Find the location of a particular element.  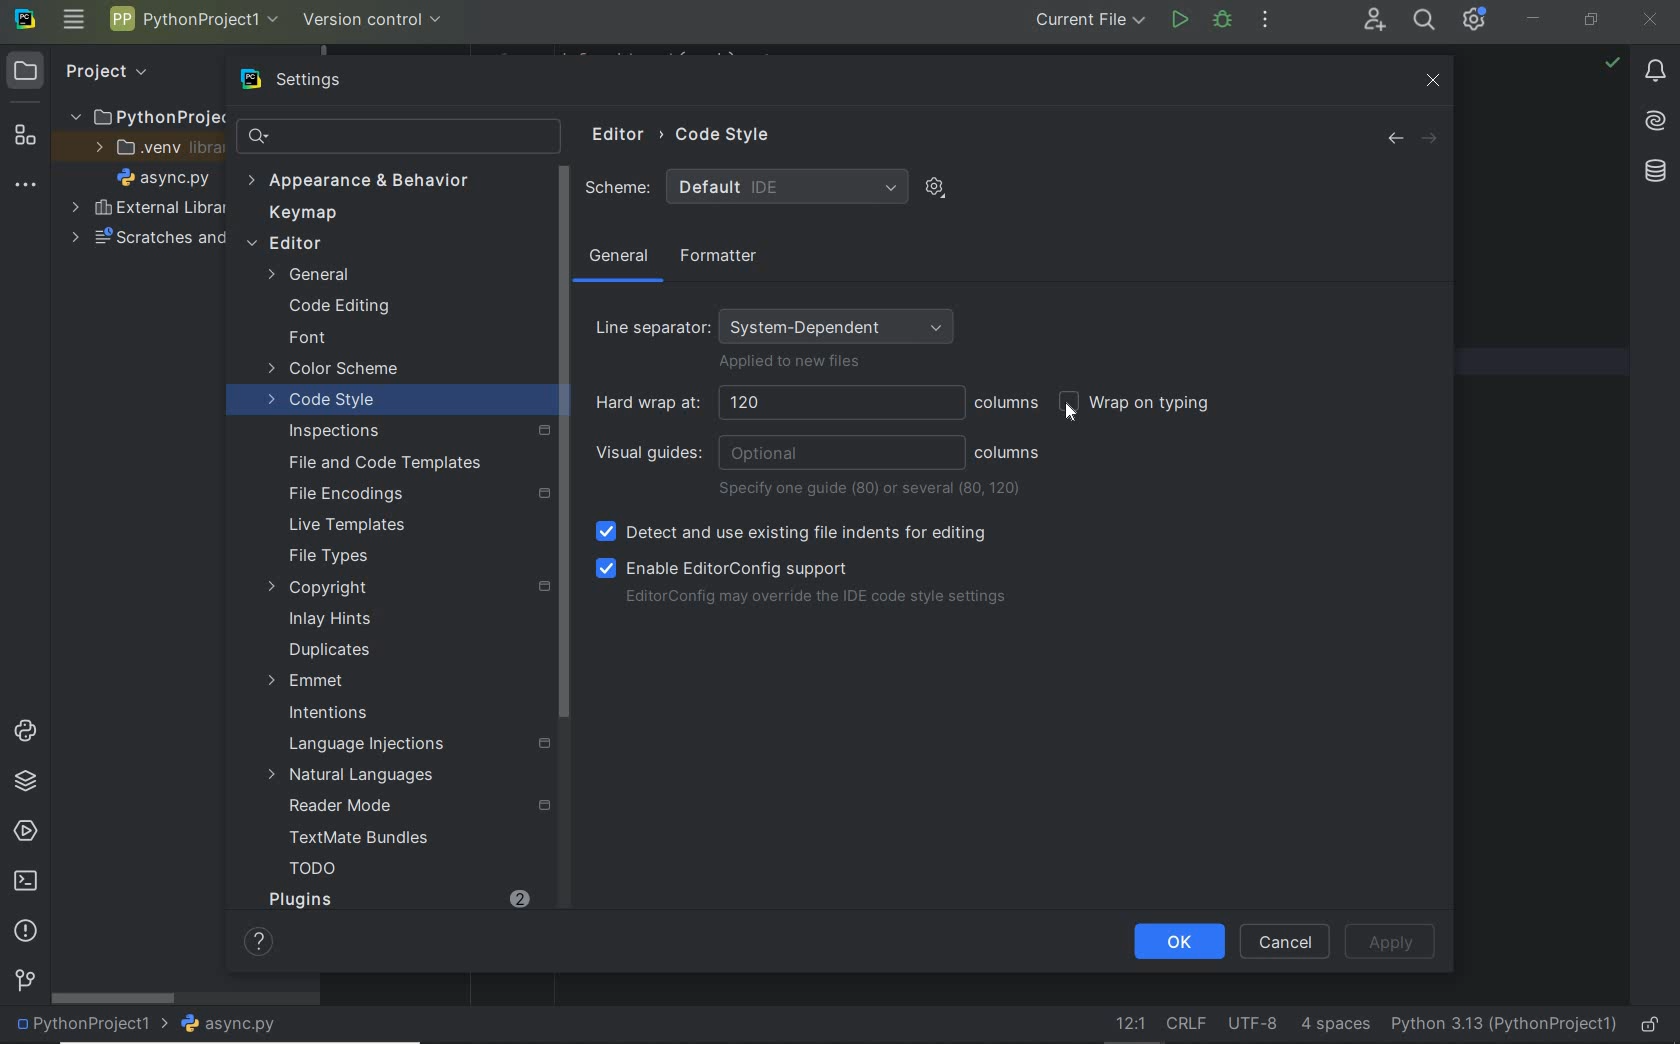

python packages is located at coordinates (25, 783).